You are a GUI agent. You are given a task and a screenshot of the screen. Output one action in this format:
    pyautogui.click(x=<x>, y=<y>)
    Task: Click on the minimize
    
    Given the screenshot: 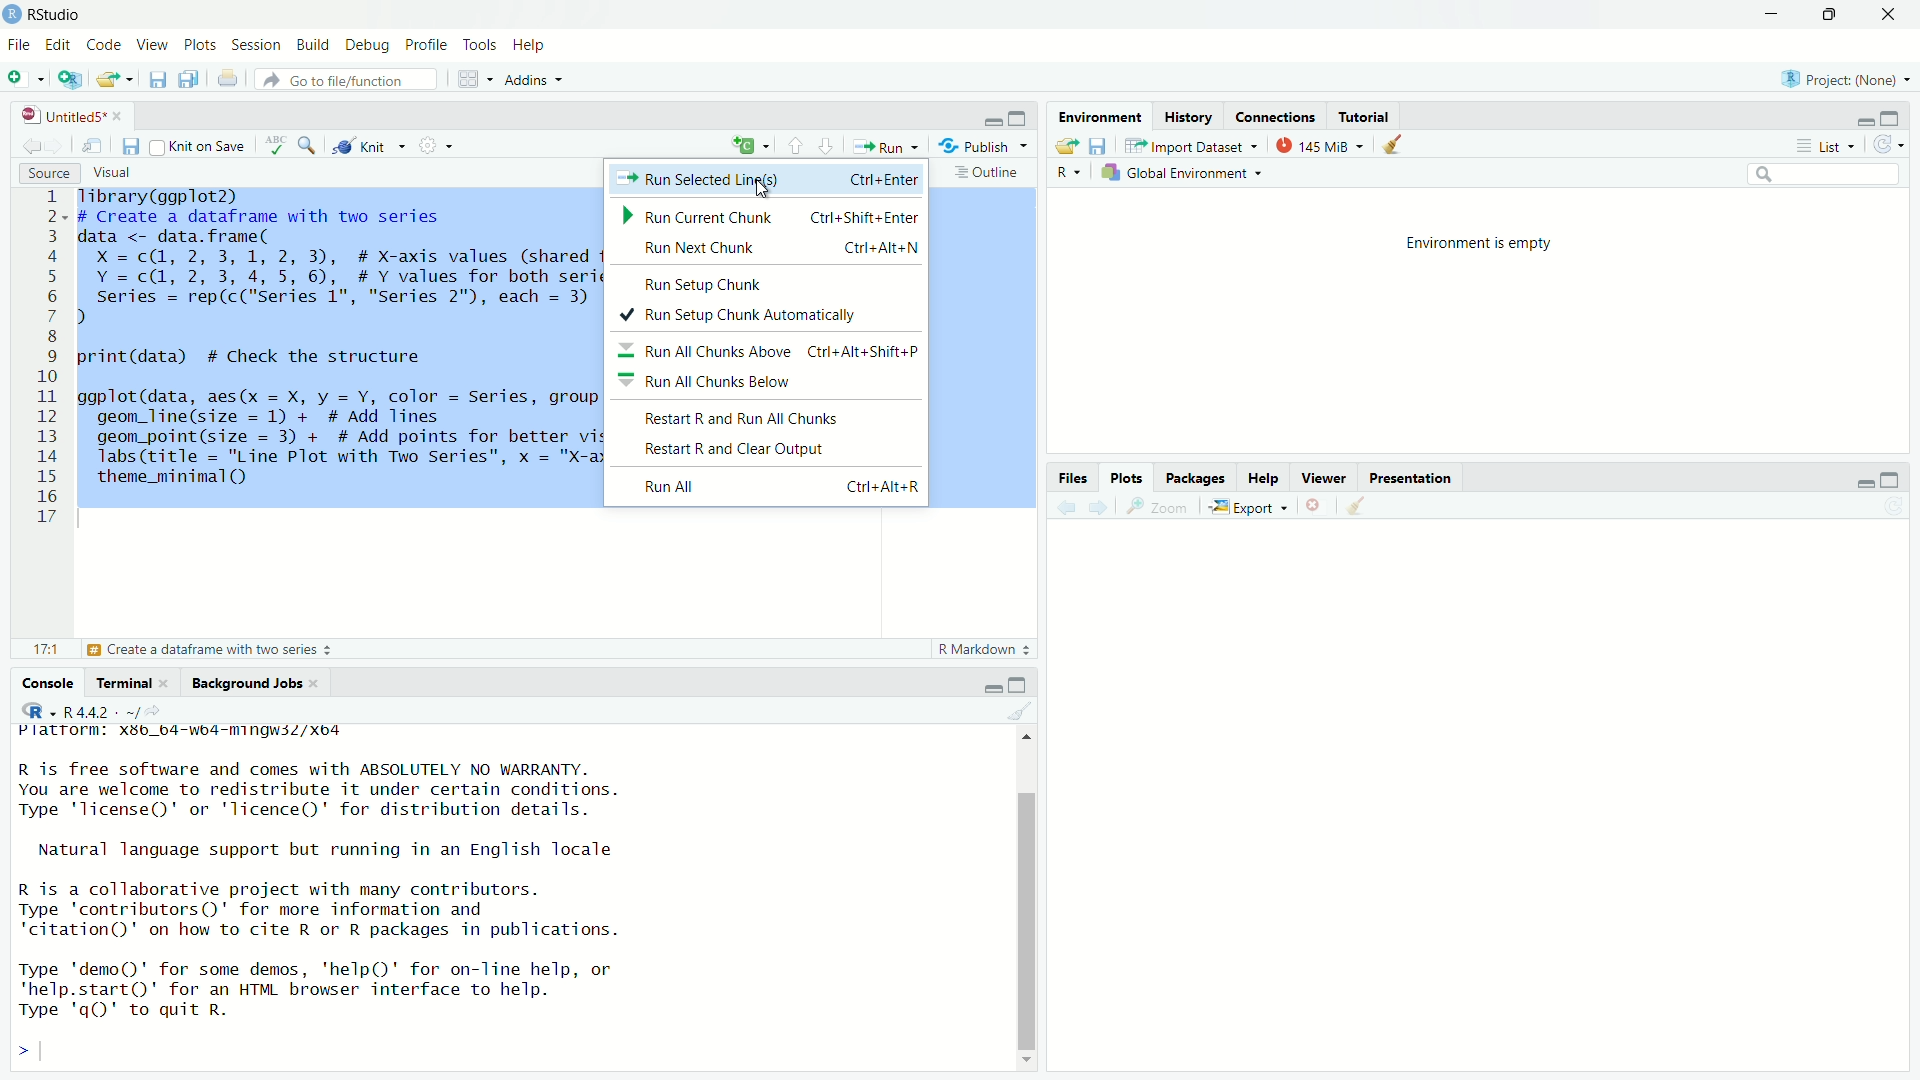 What is the action you would take?
    pyautogui.click(x=991, y=685)
    